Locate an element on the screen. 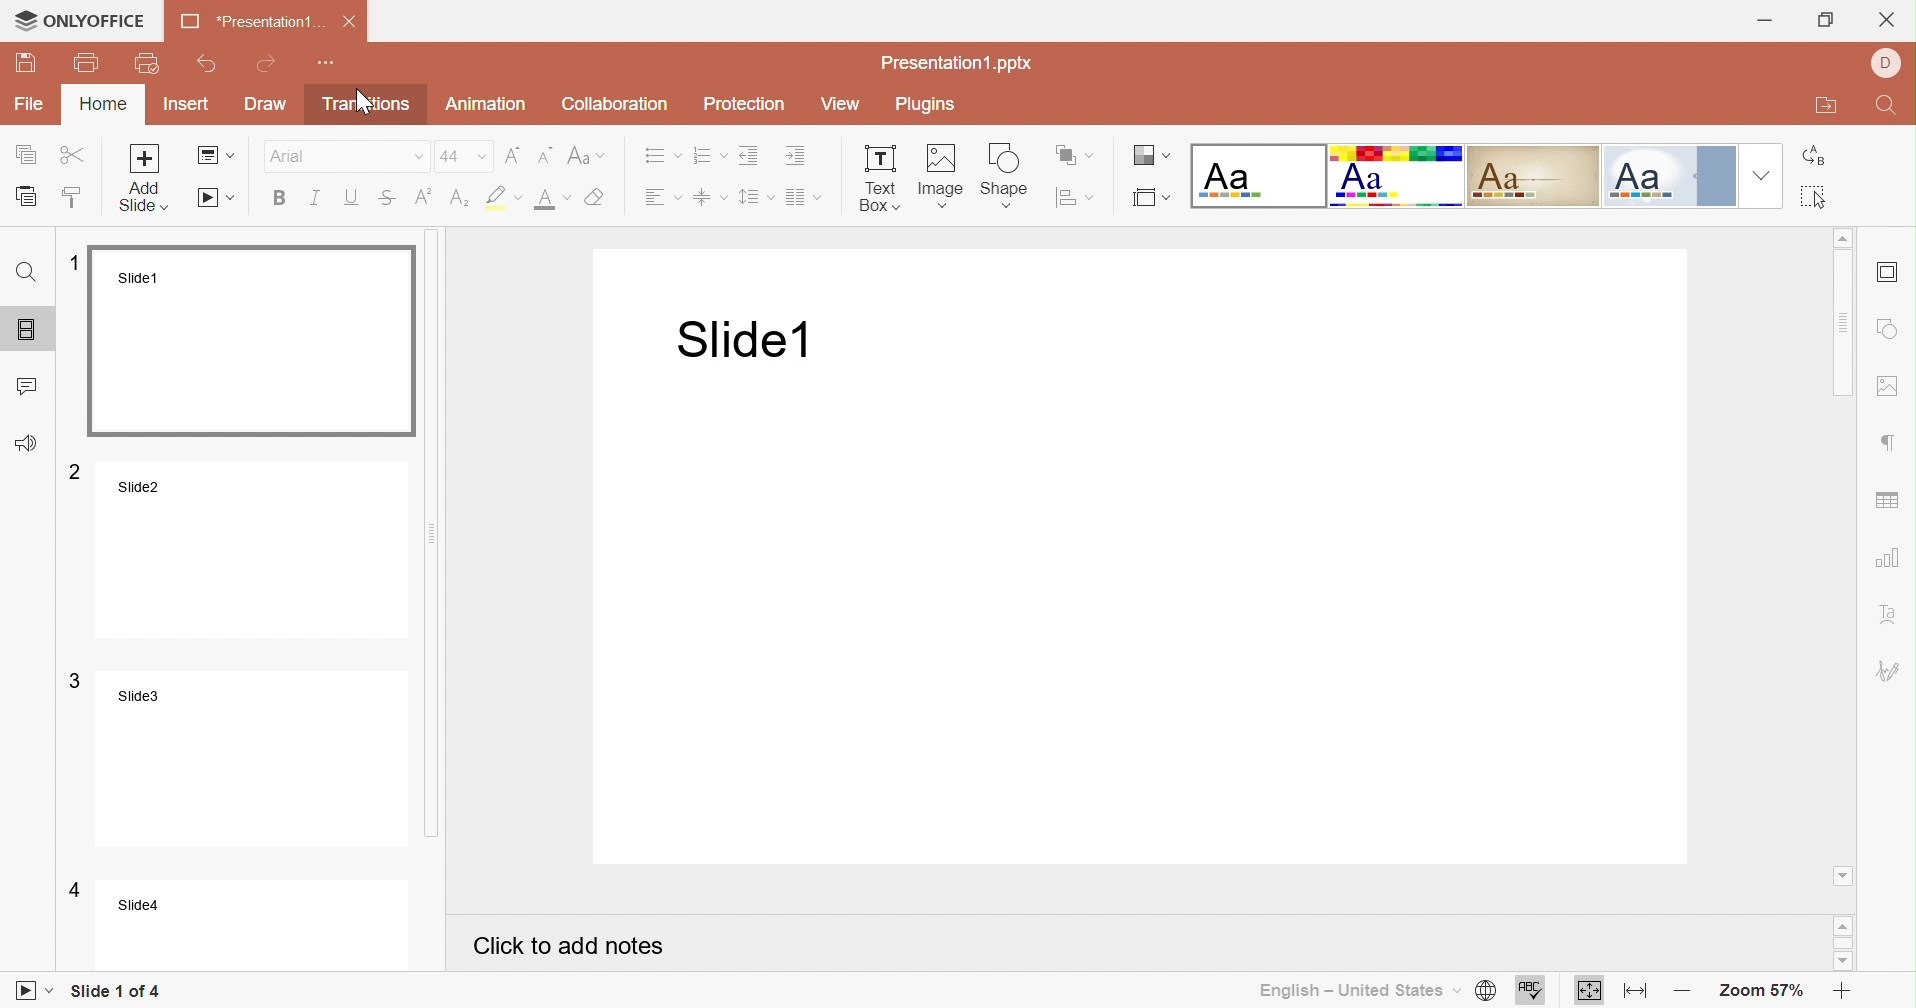 The width and height of the screenshot is (1916, 1008). Italic is located at coordinates (321, 198).